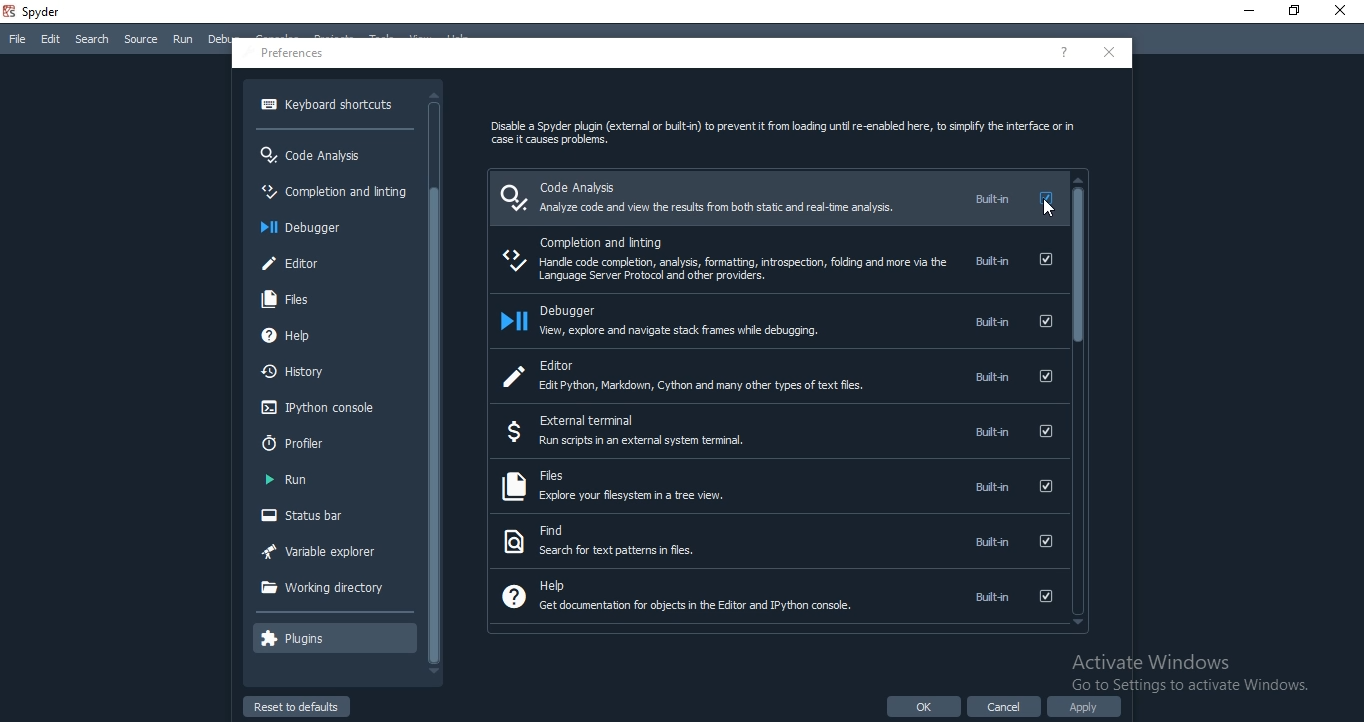 This screenshot has height=722, width=1364. Describe the element at coordinates (778, 136) in the screenshot. I see `Disable a Spyder plugin (external or buit-n) to prevent it from loading unti re-enabled here, to simplfy the interface or in
case it causes problems.` at that location.